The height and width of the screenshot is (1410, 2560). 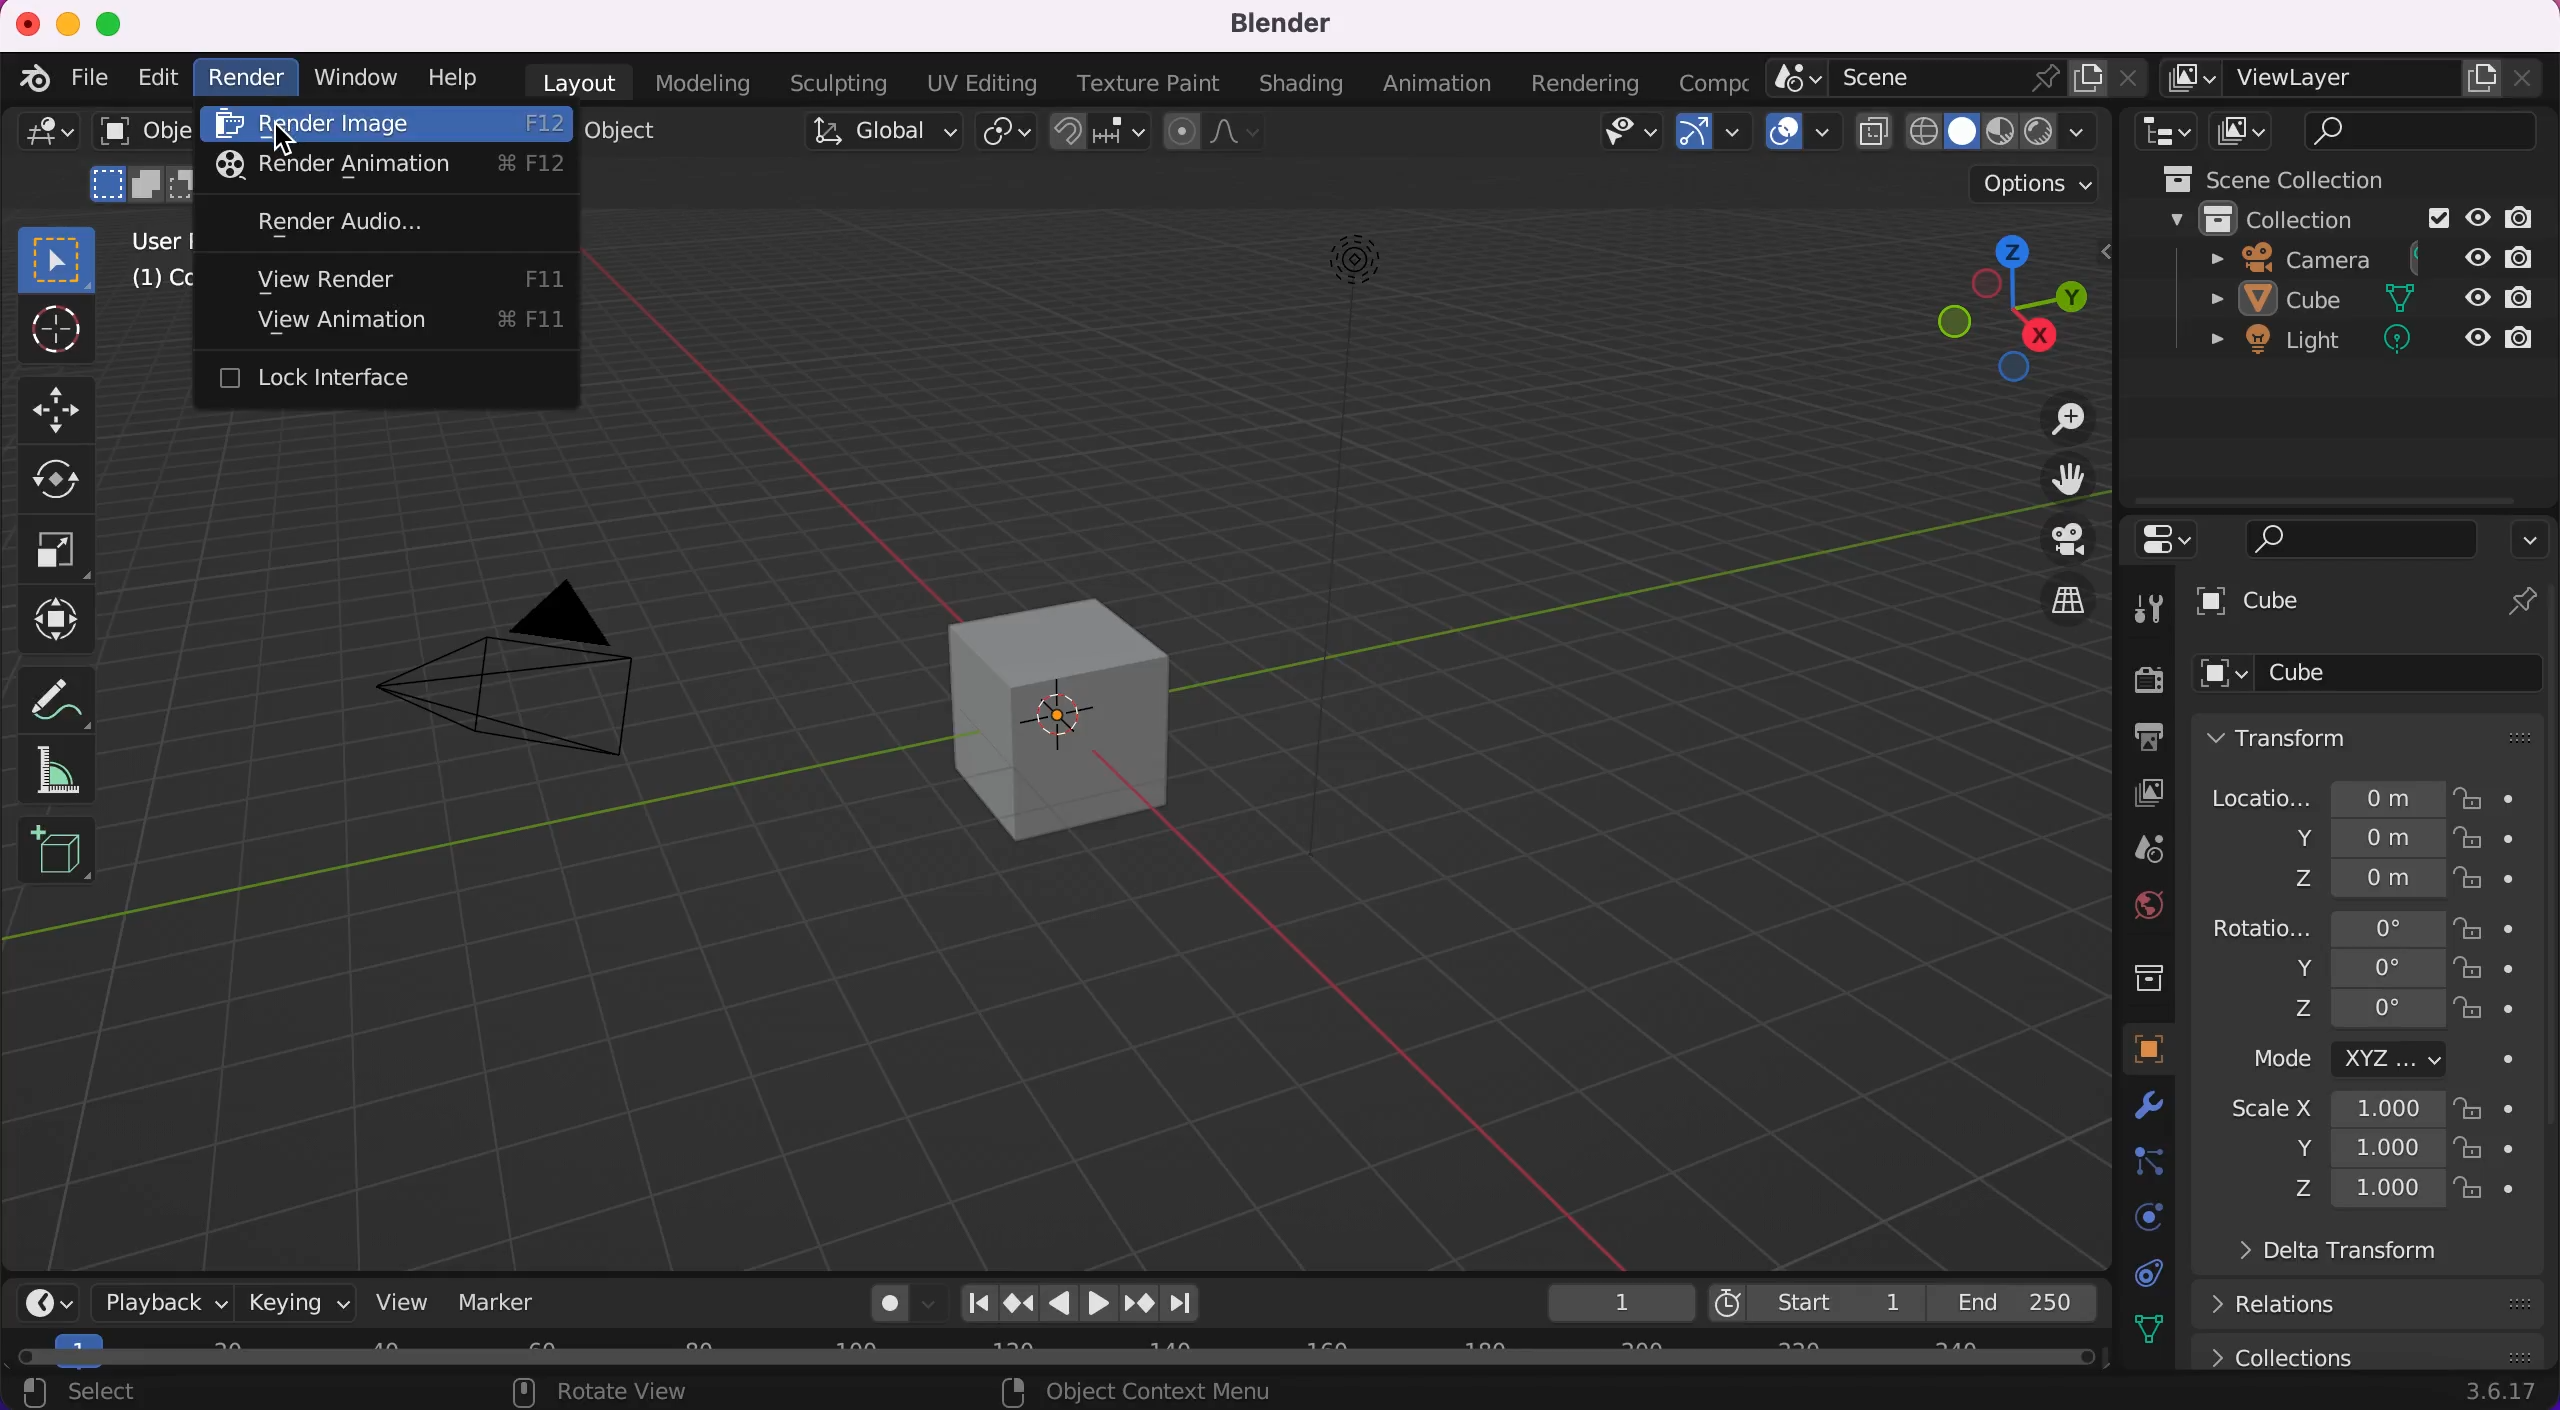 I want to click on shortcut, click and drag, so click(x=2007, y=306).